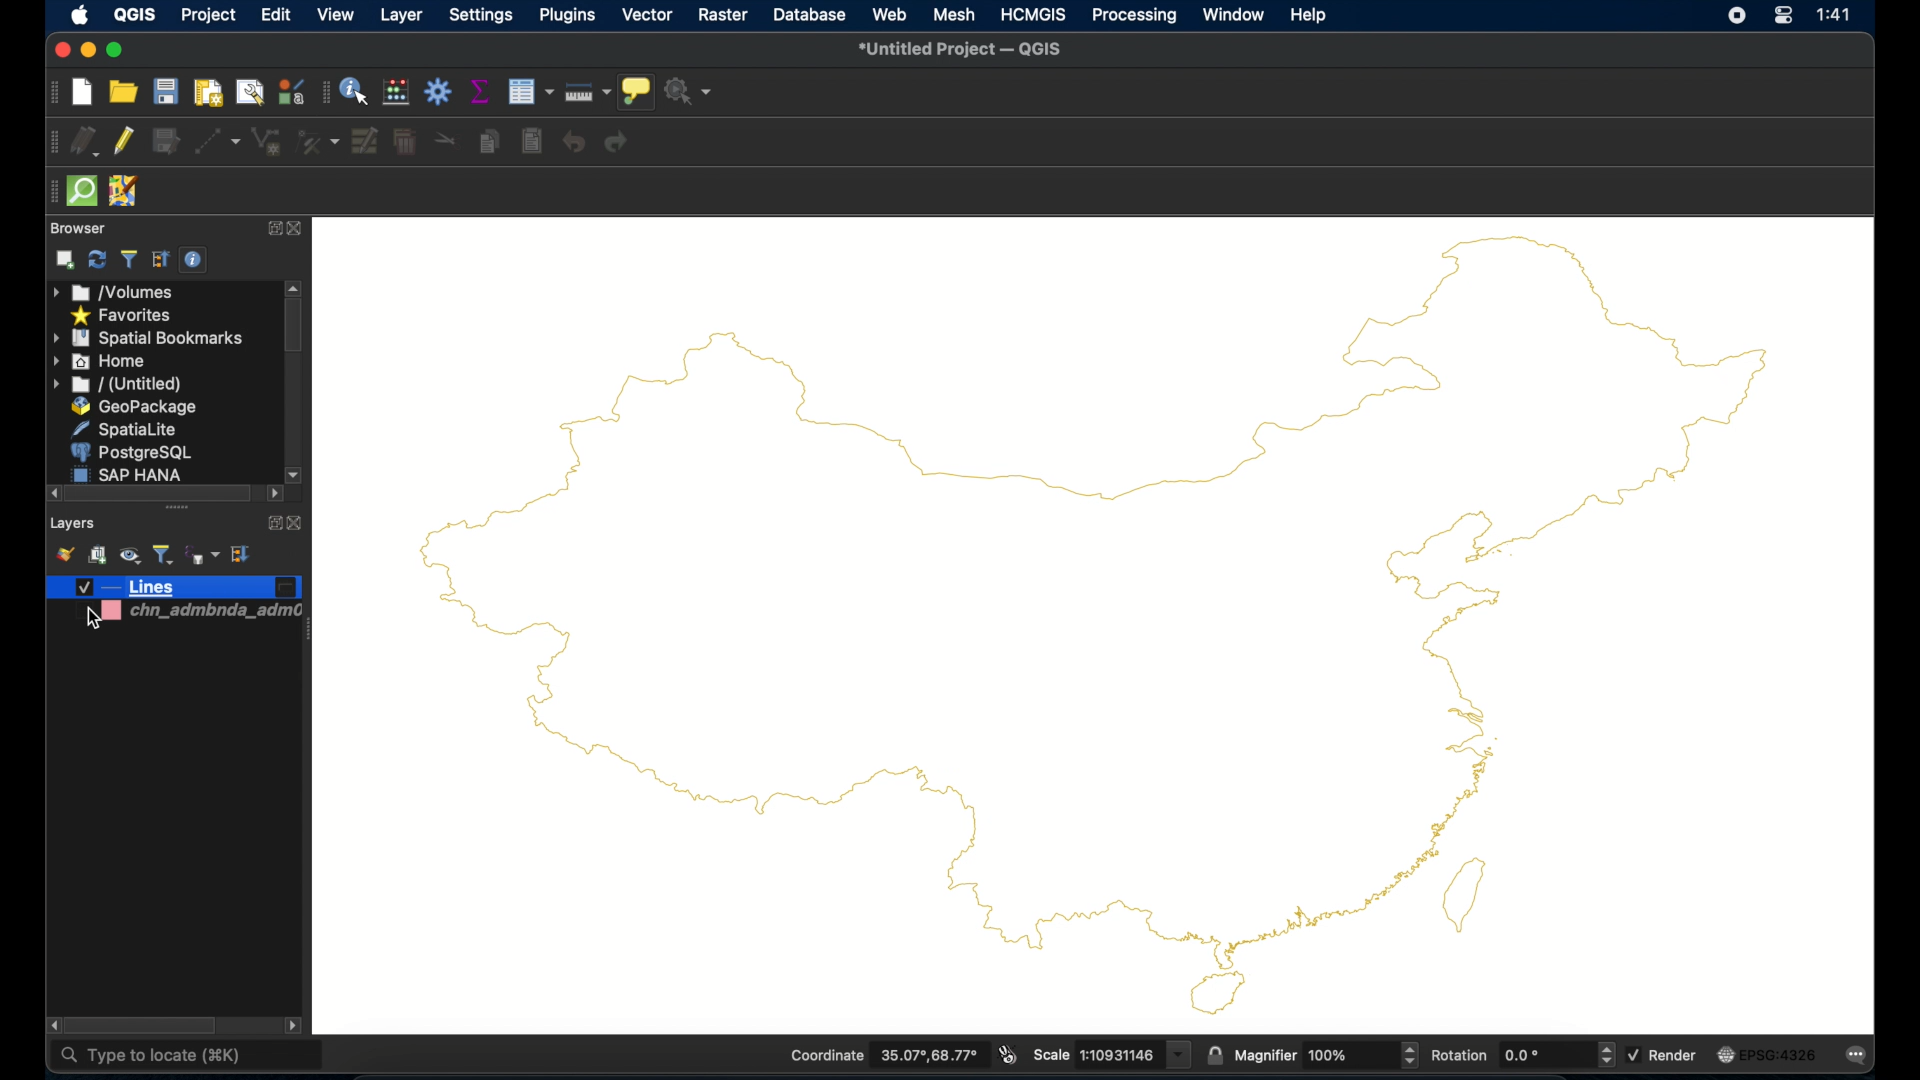 The height and width of the screenshot is (1080, 1920). What do you see at coordinates (291, 91) in the screenshot?
I see `styling manager` at bounding box center [291, 91].